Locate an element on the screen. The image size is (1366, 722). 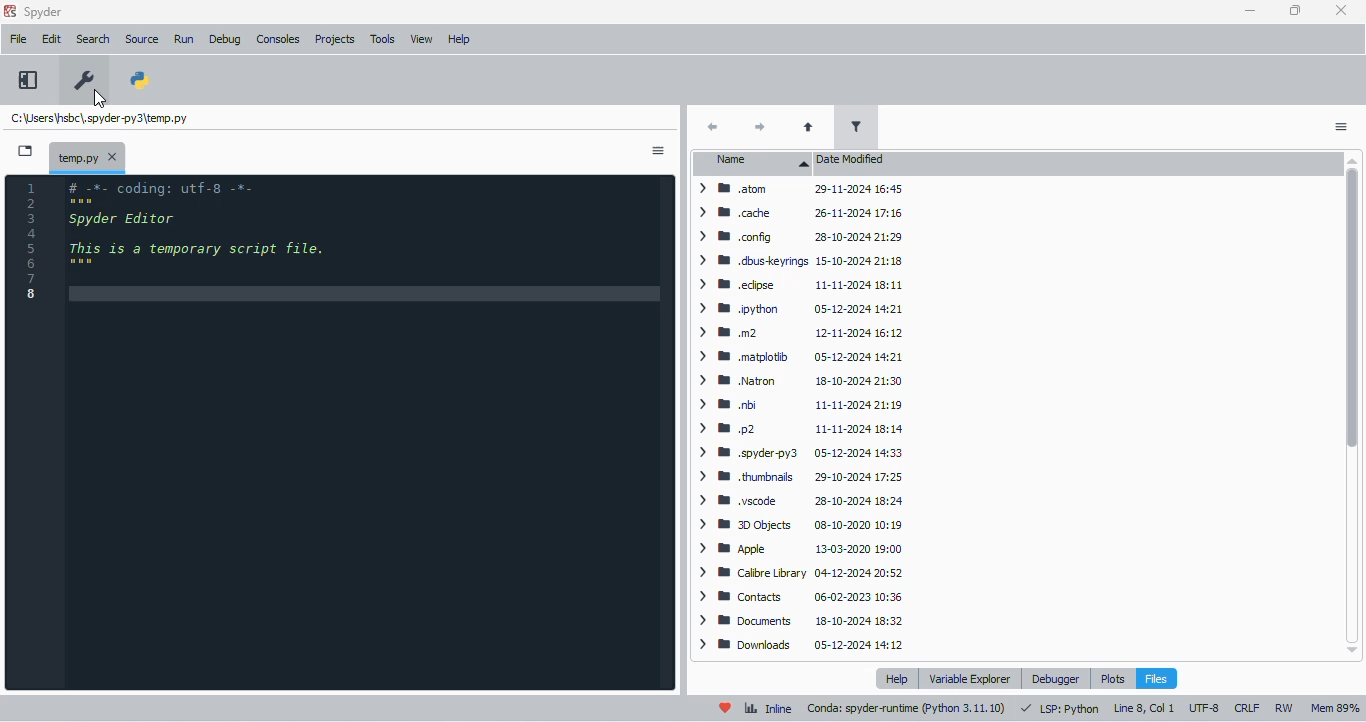
search is located at coordinates (93, 39).